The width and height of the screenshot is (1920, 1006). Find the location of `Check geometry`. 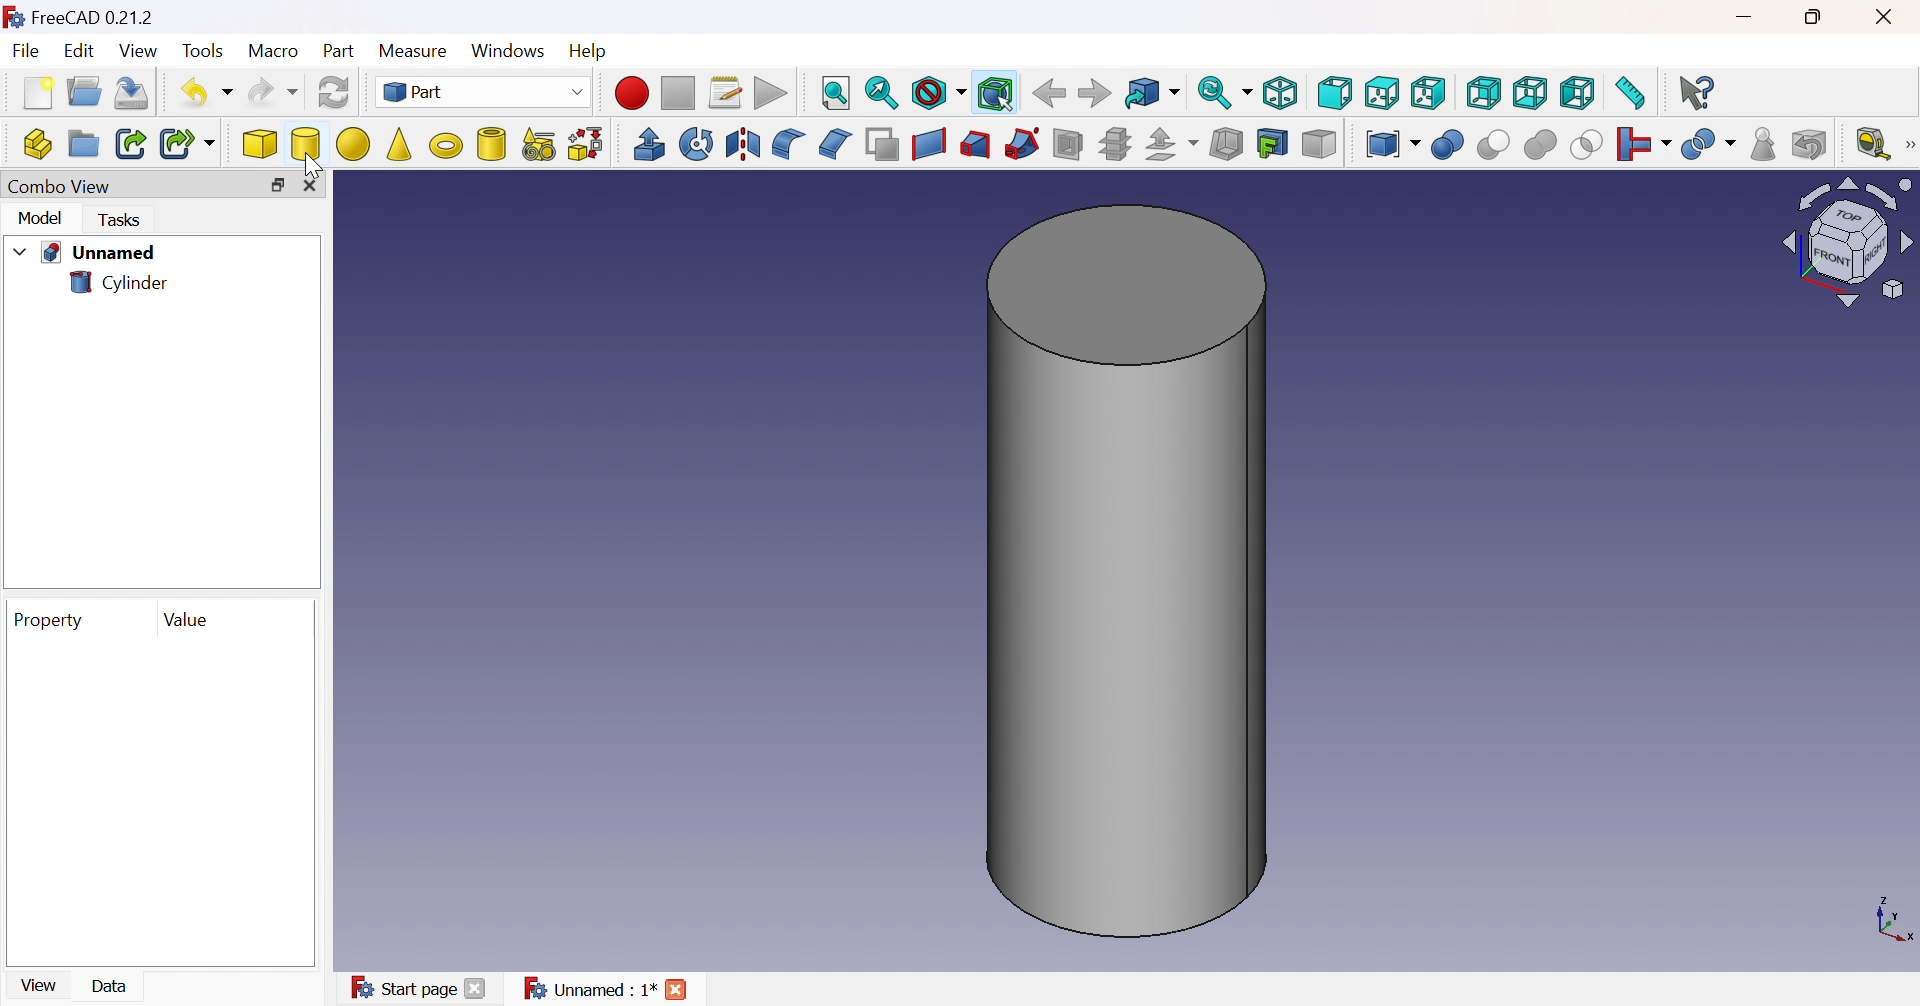

Check geometry is located at coordinates (1763, 144).